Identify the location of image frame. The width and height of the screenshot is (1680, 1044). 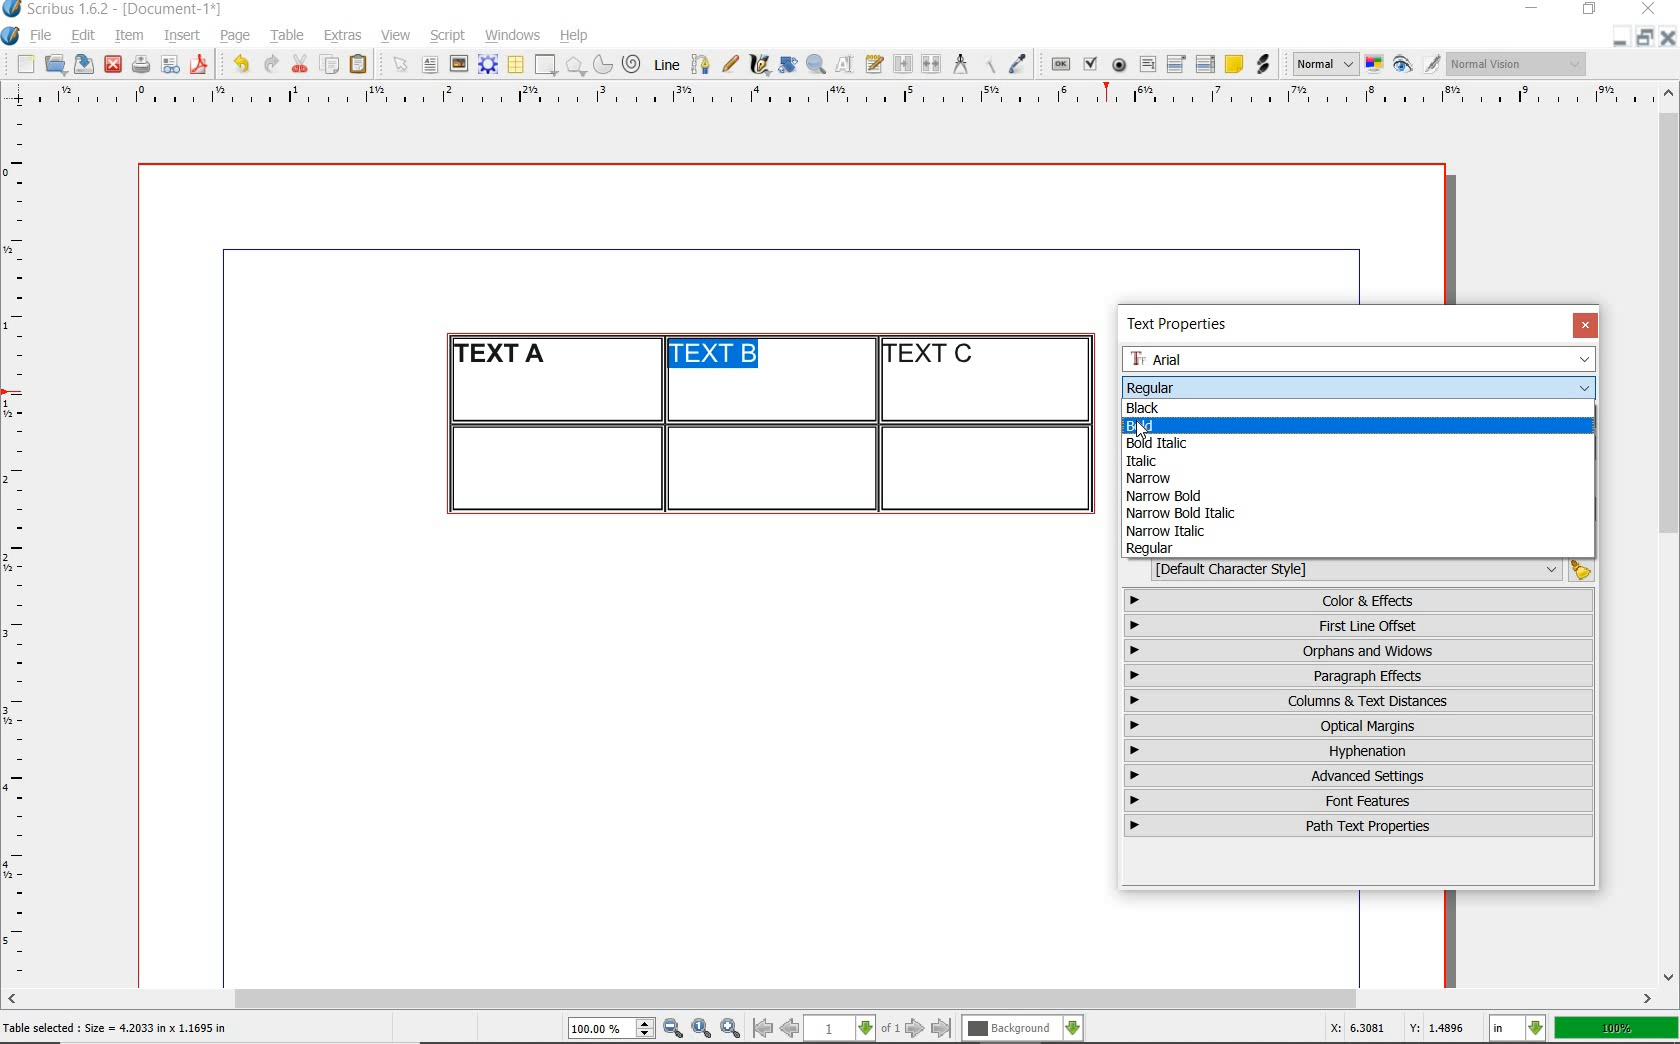
(460, 64).